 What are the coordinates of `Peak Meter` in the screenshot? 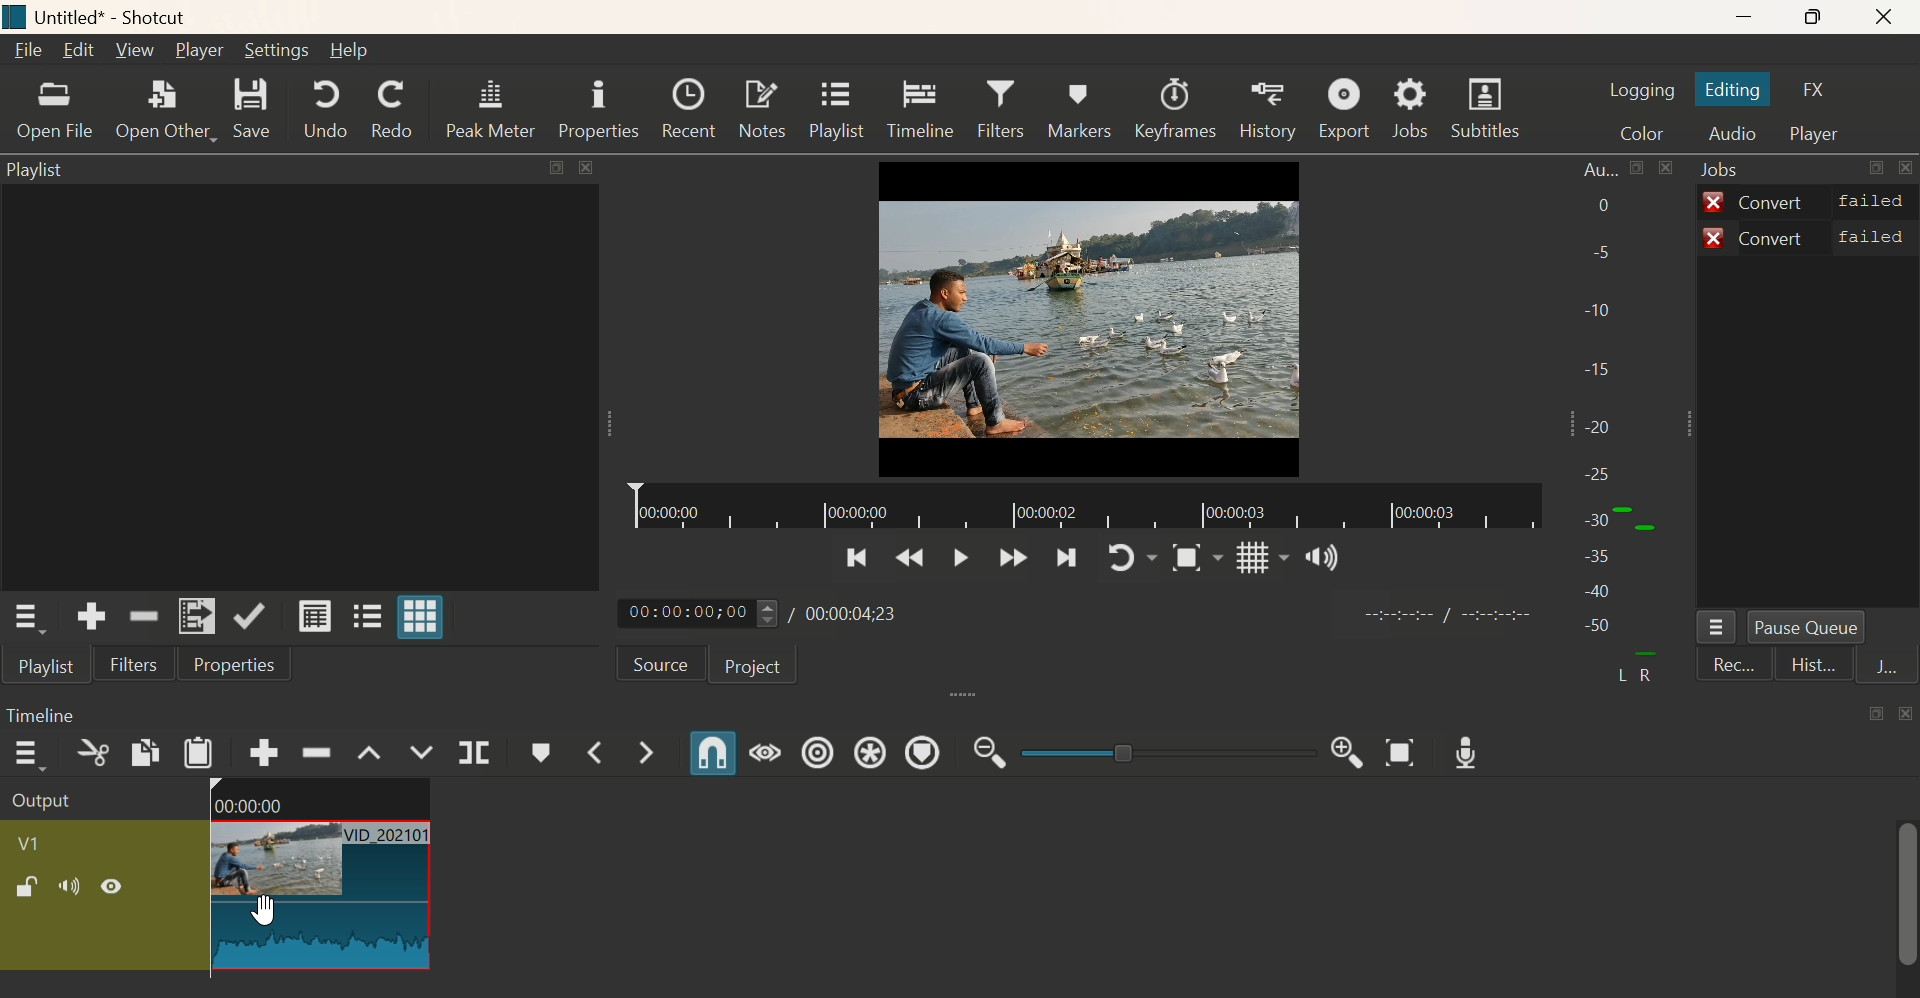 It's located at (492, 108).